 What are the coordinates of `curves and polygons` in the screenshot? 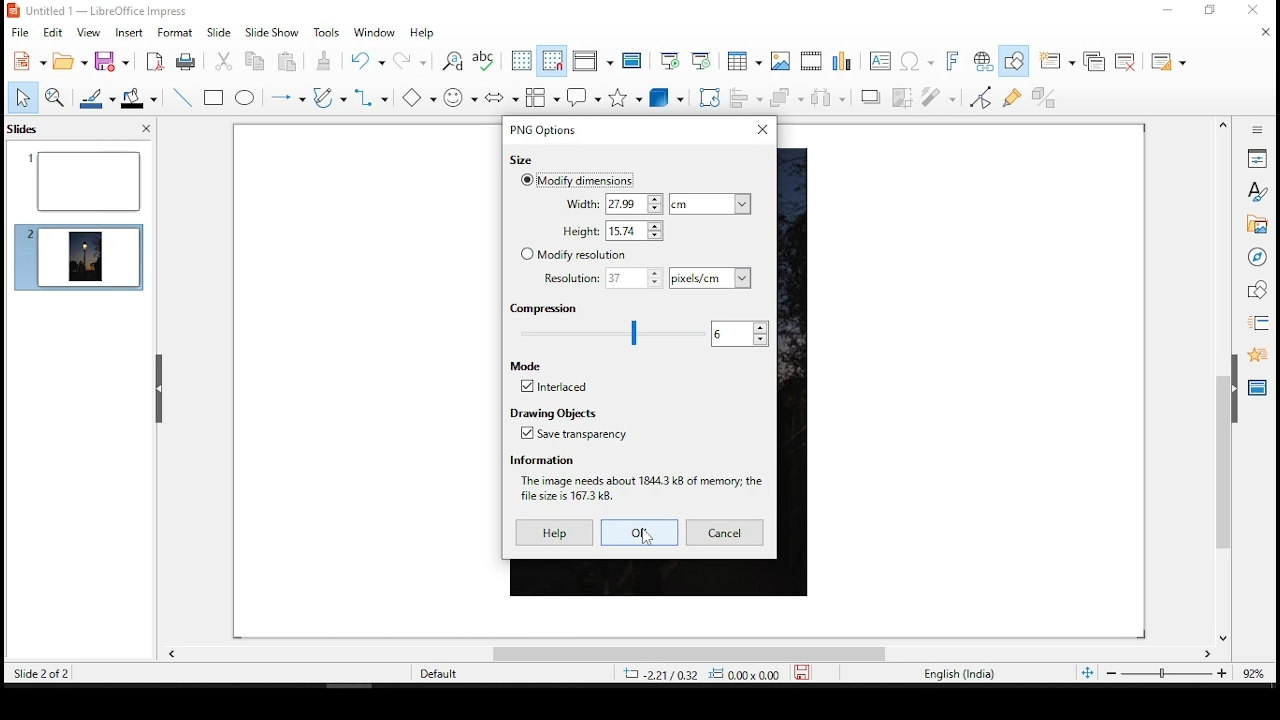 It's located at (327, 97).